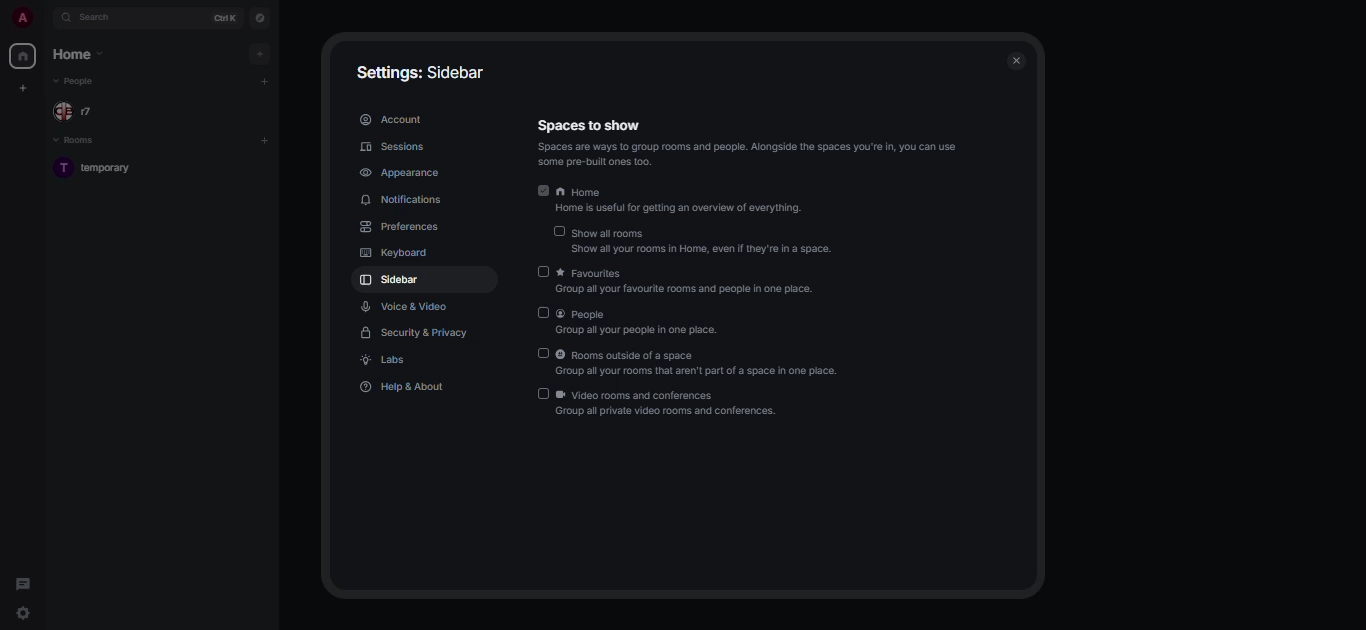  Describe the element at coordinates (21, 56) in the screenshot. I see `home` at that location.